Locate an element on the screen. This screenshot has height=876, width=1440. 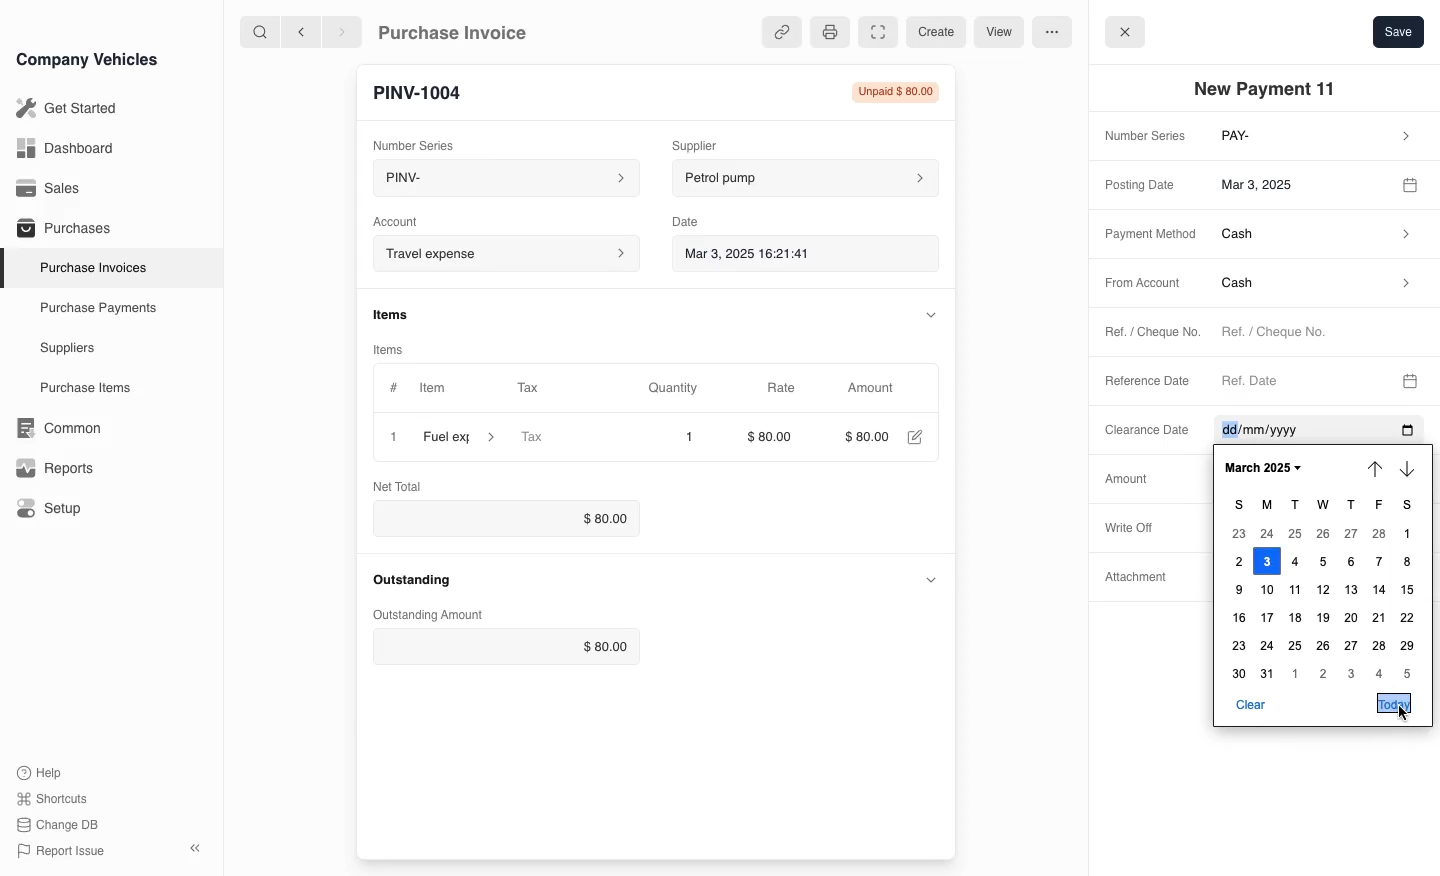
calender is located at coordinates (1413, 183).